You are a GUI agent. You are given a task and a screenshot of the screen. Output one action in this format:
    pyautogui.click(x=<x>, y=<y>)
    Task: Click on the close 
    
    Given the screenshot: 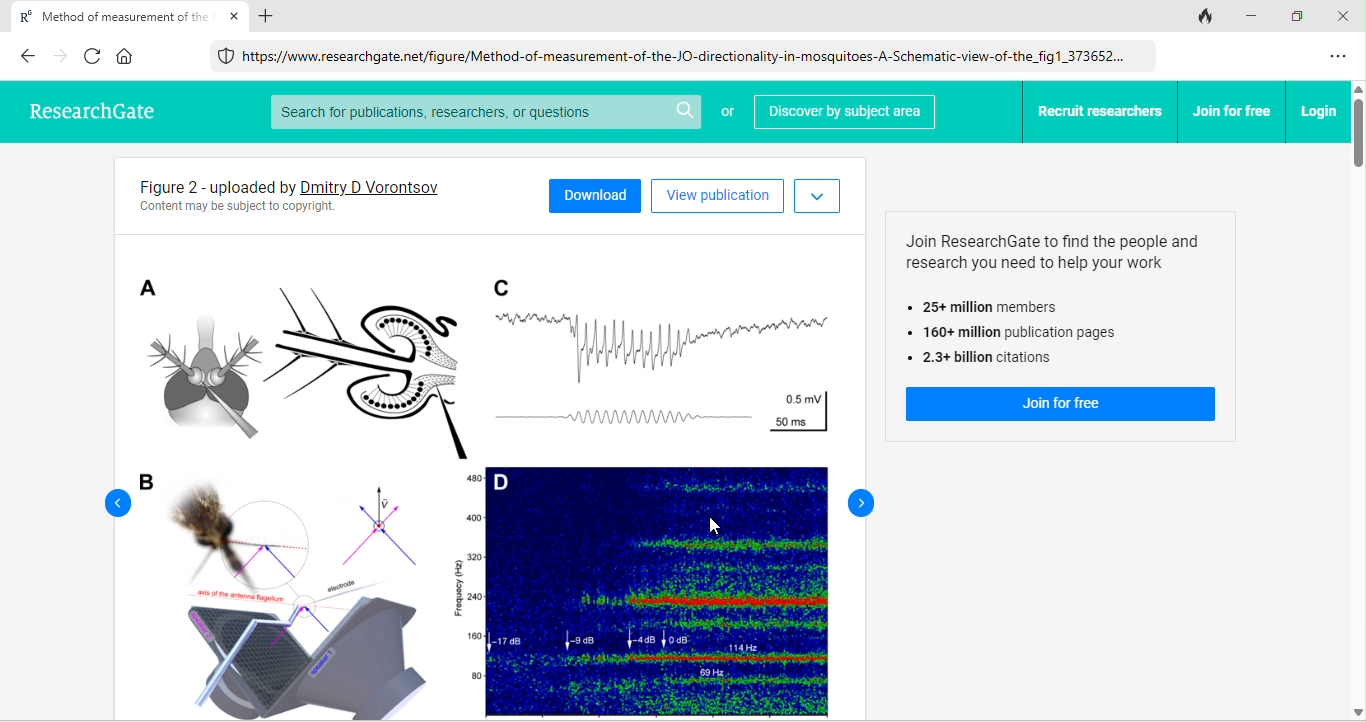 What is the action you would take?
    pyautogui.click(x=1346, y=16)
    